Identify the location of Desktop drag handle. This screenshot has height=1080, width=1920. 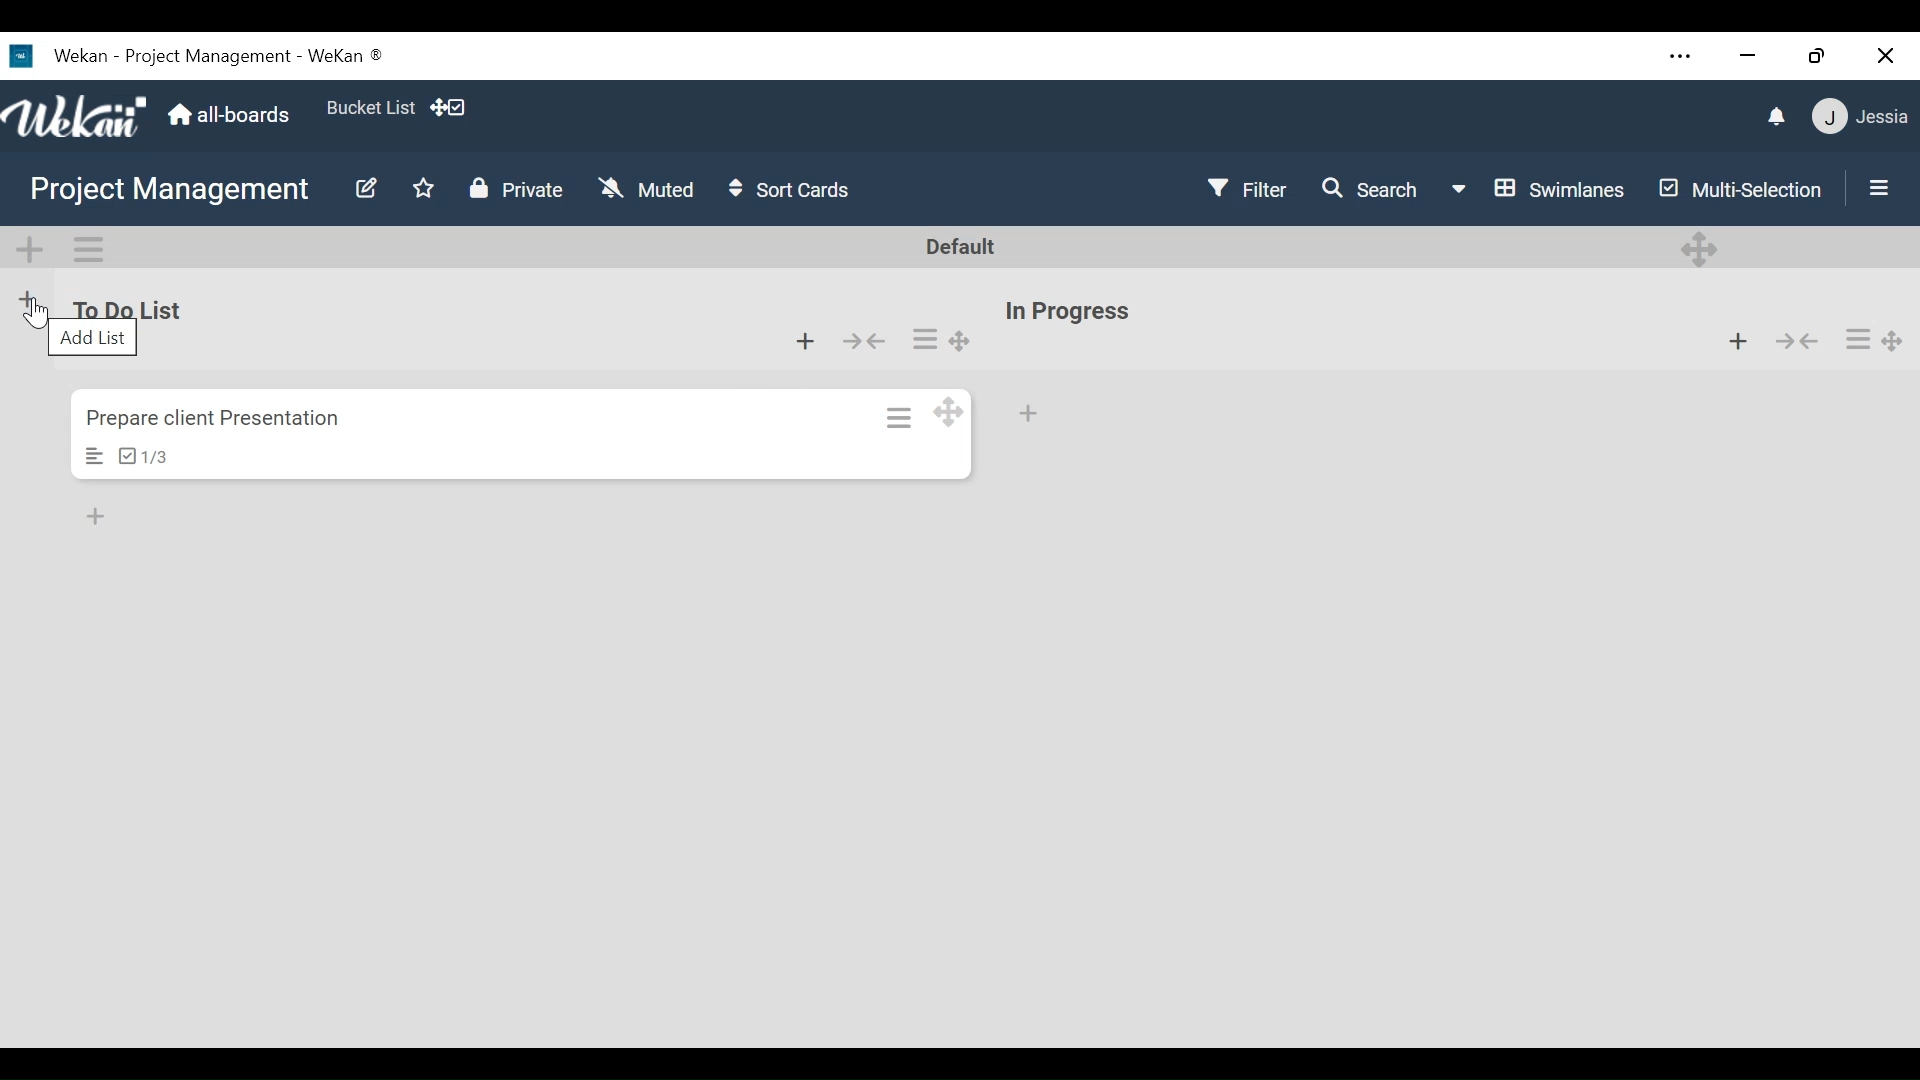
(959, 341).